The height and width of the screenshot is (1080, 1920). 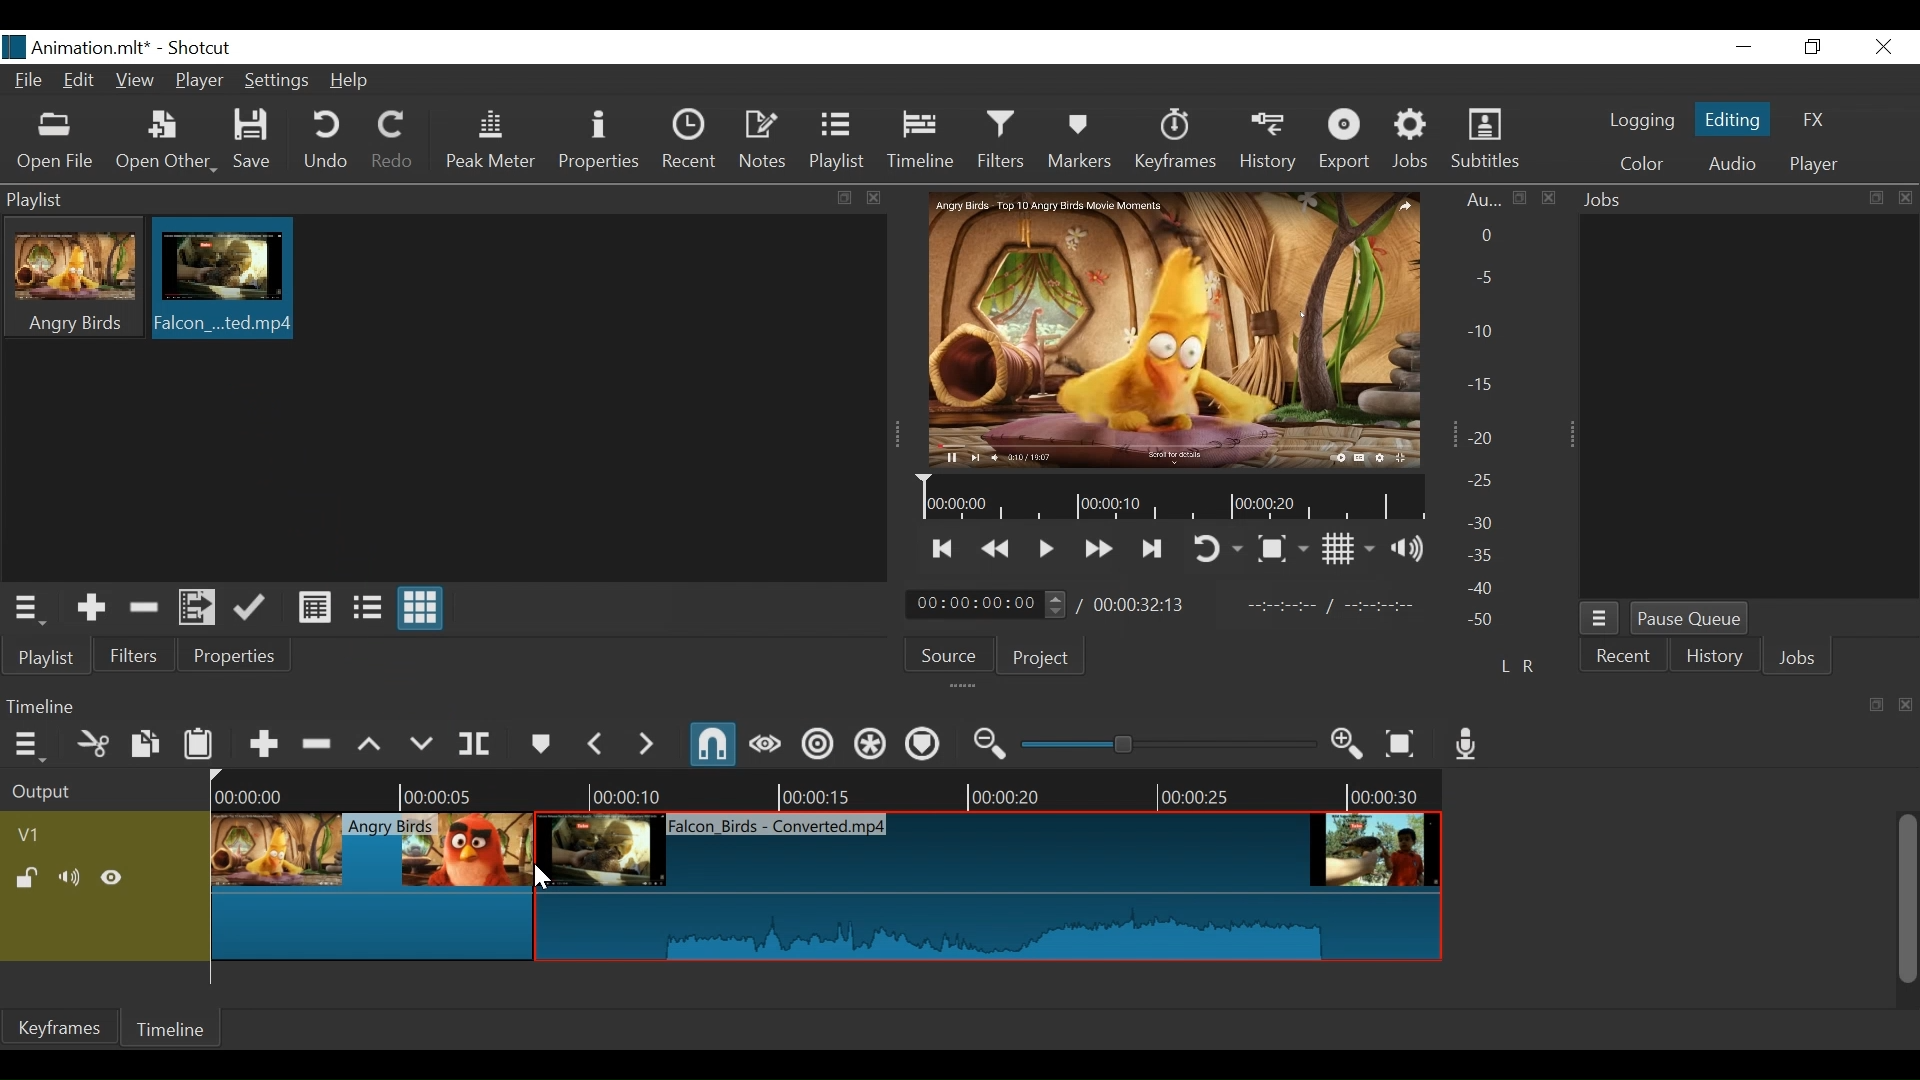 What do you see at coordinates (80, 80) in the screenshot?
I see `Edit` at bounding box center [80, 80].